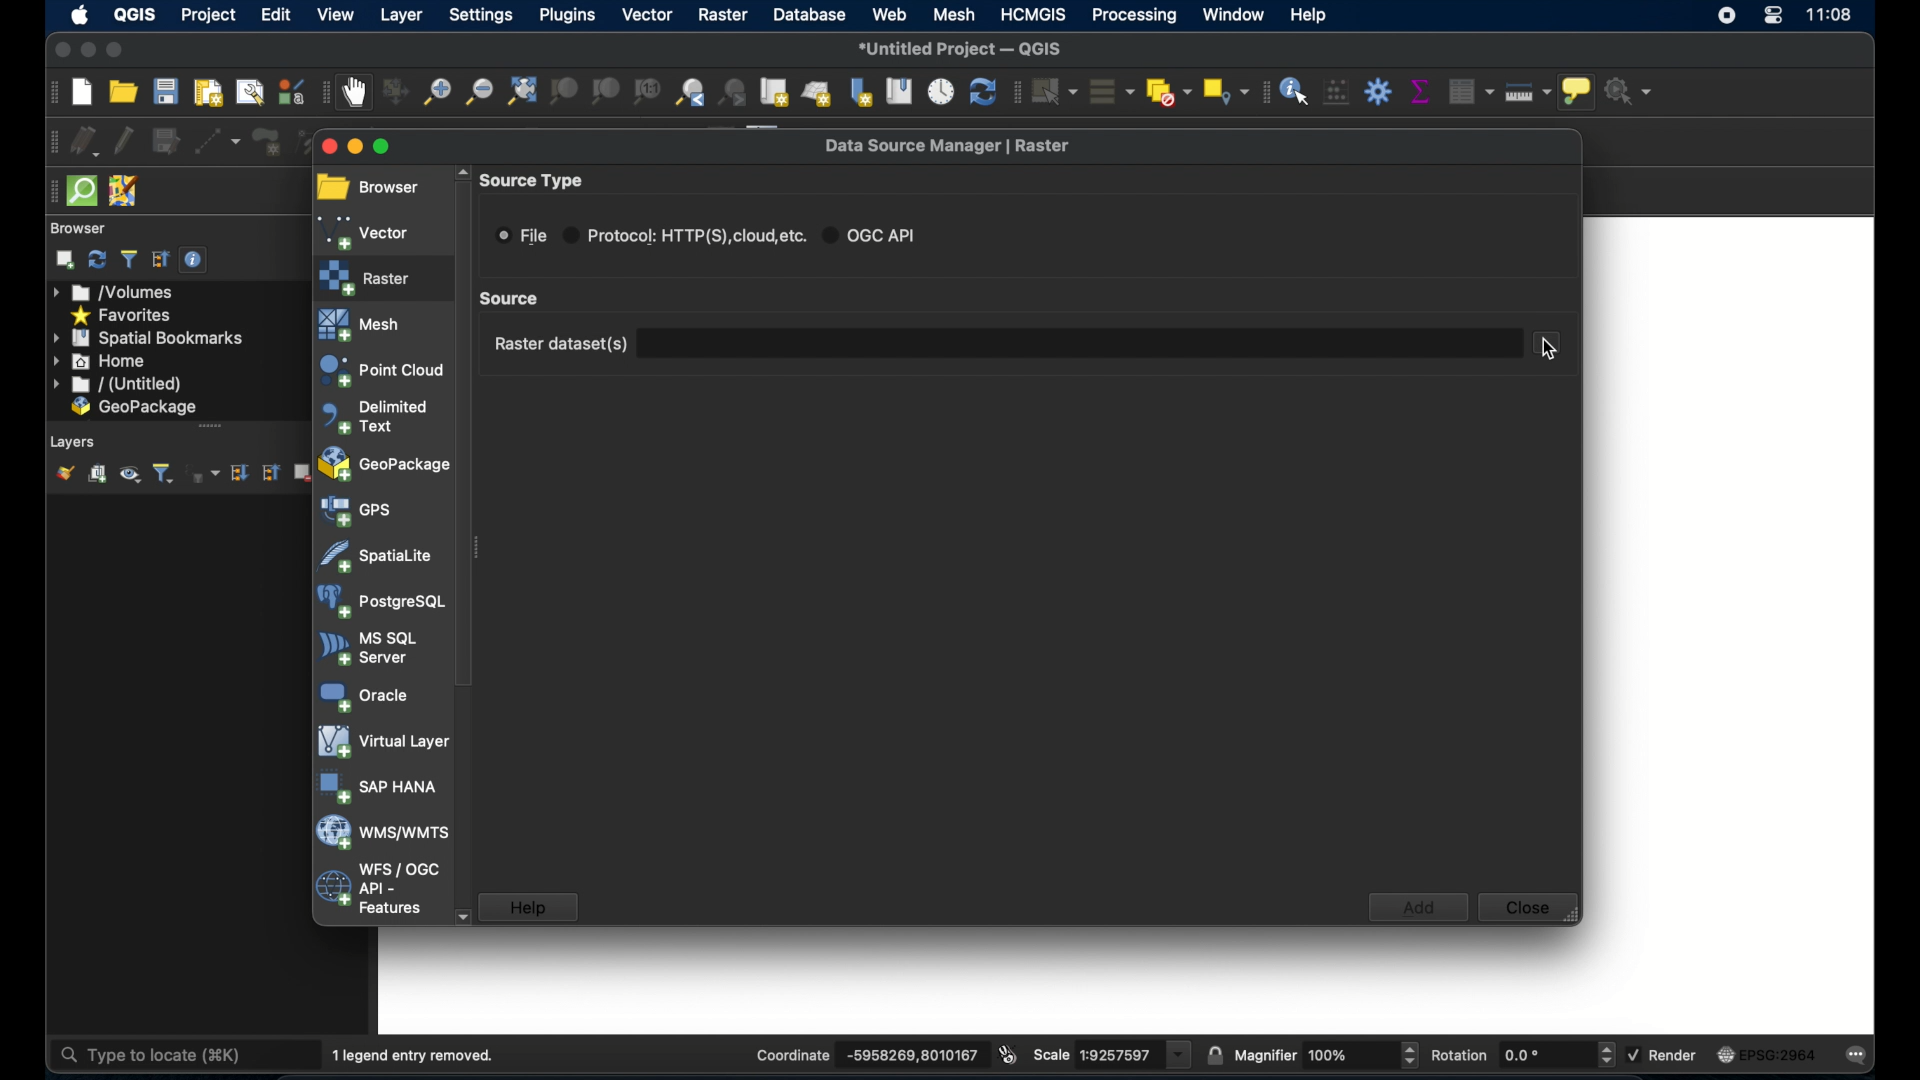 The width and height of the screenshot is (1920, 1080). What do you see at coordinates (532, 907) in the screenshot?
I see `help` at bounding box center [532, 907].